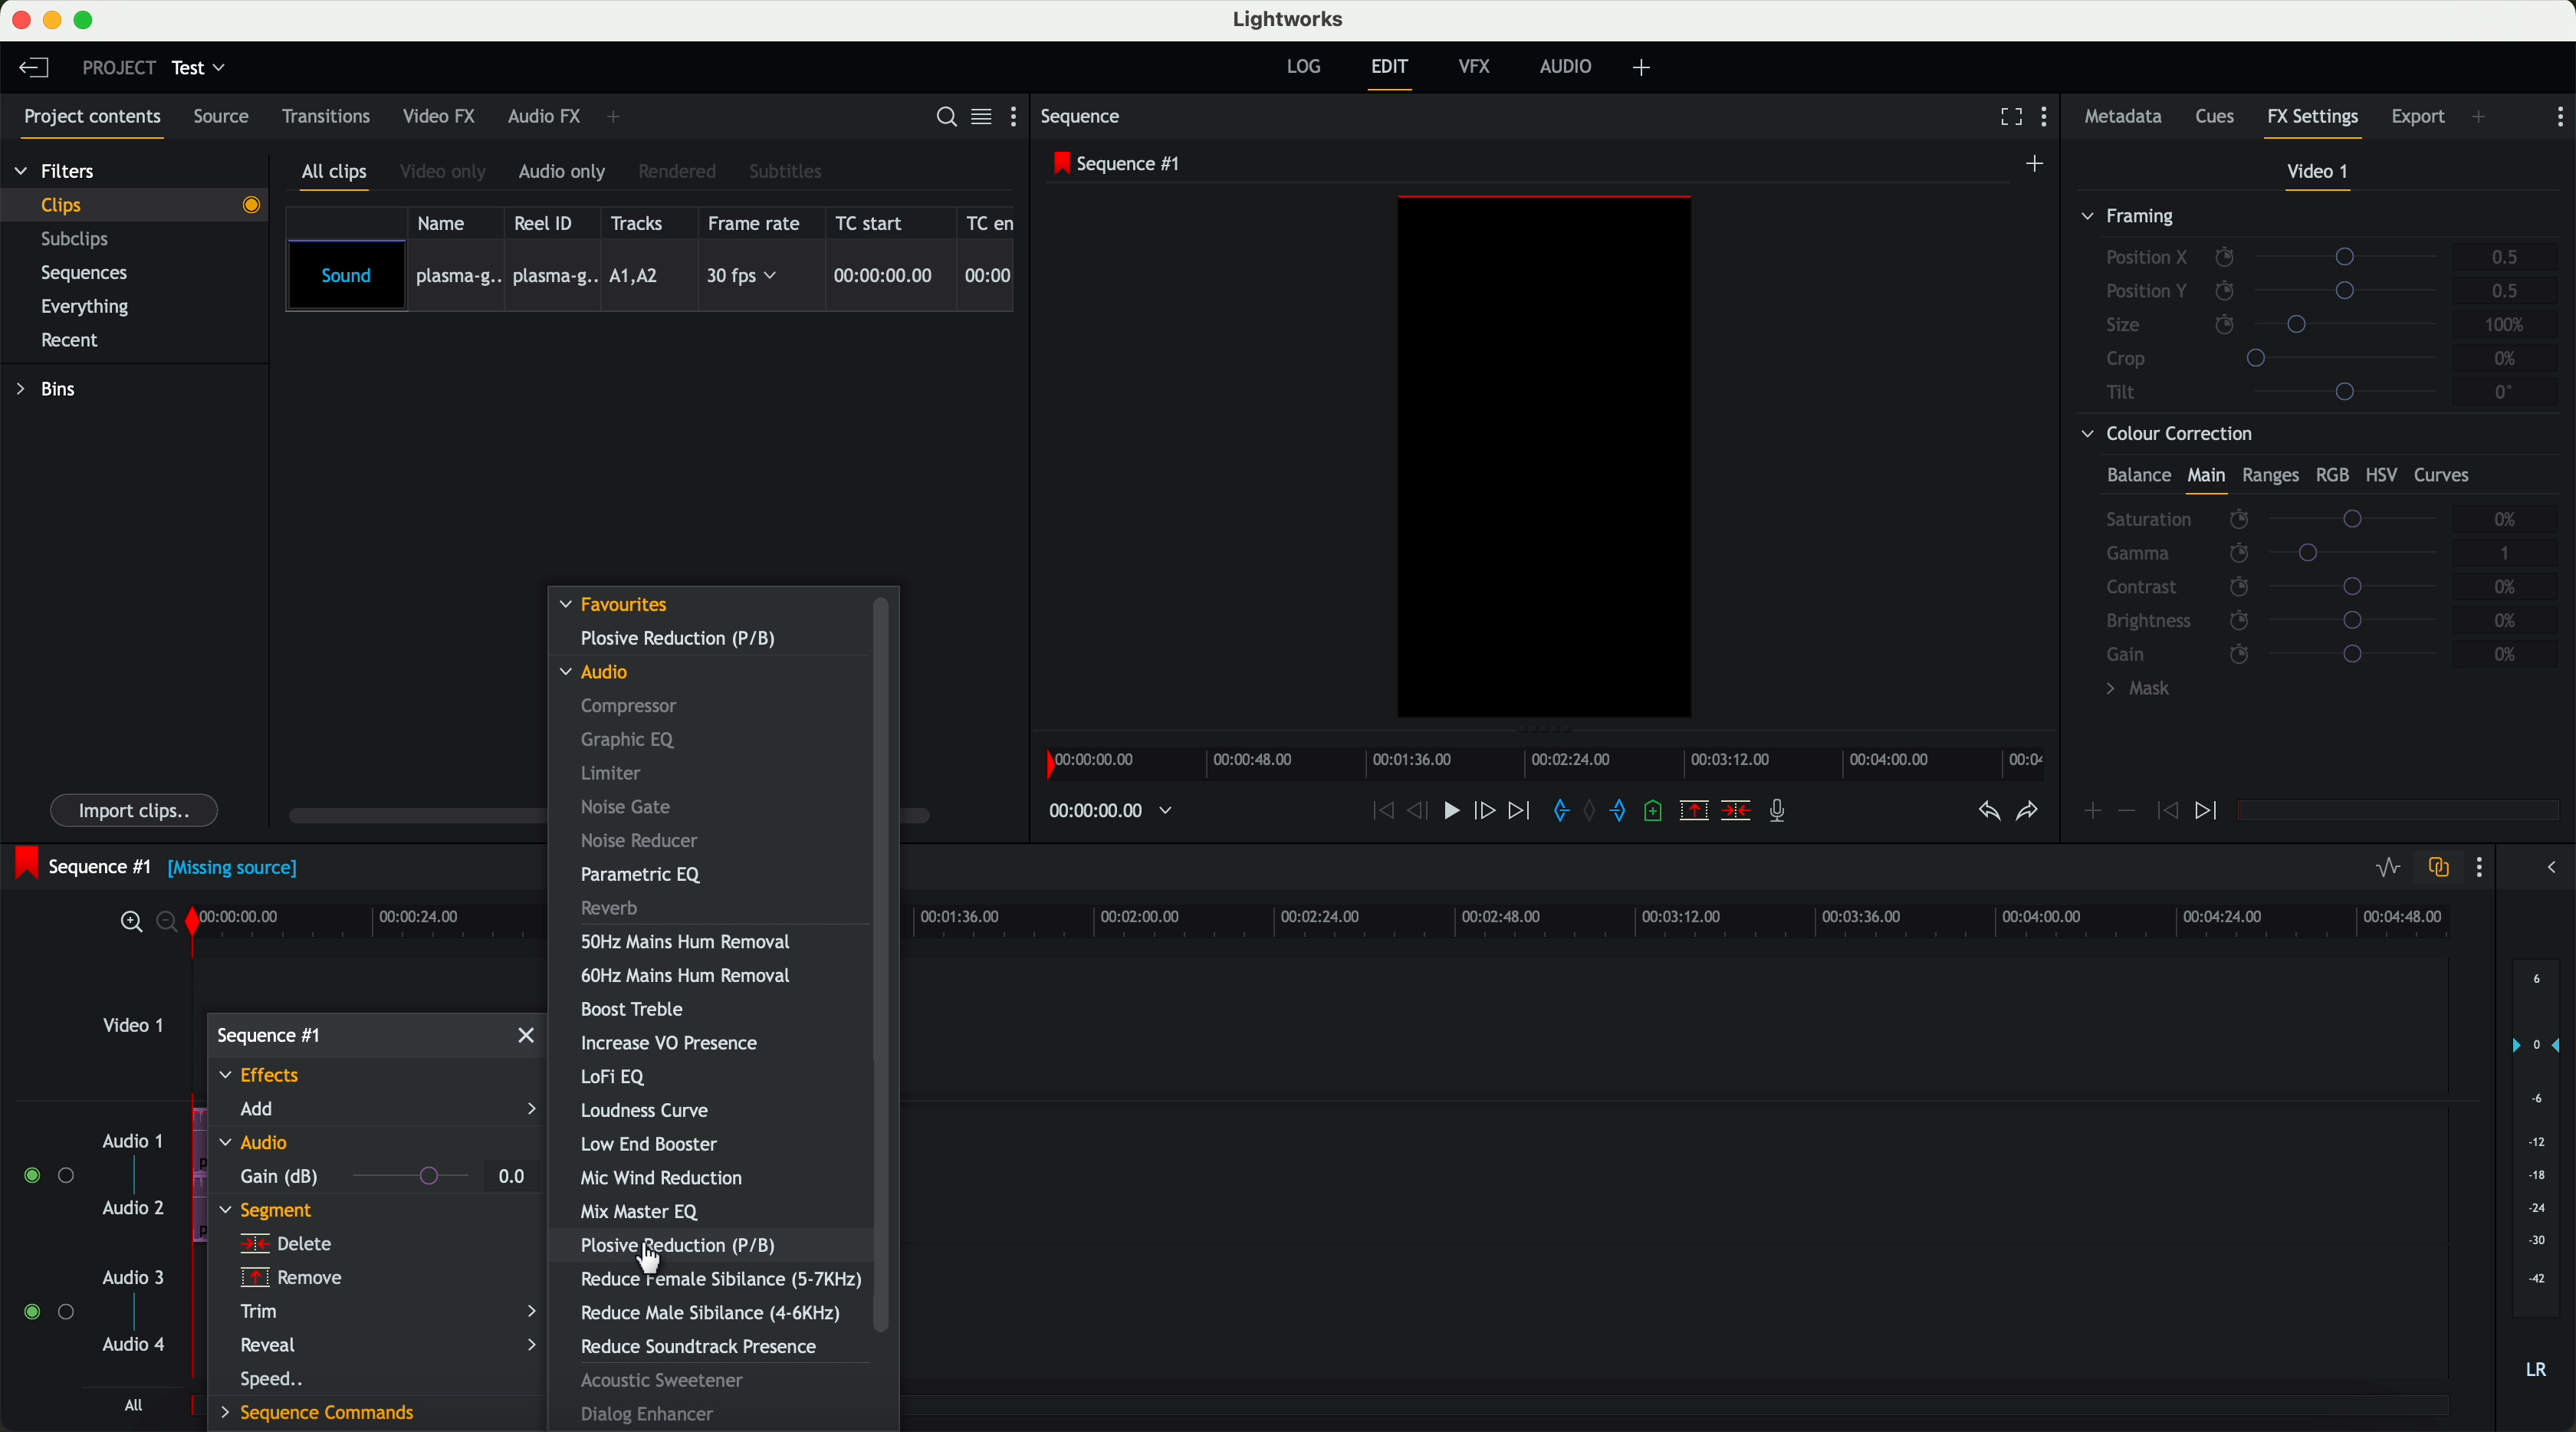 The width and height of the screenshot is (2576, 1432). What do you see at coordinates (678, 639) in the screenshot?
I see `plosive reduction (P/B)` at bounding box center [678, 639].